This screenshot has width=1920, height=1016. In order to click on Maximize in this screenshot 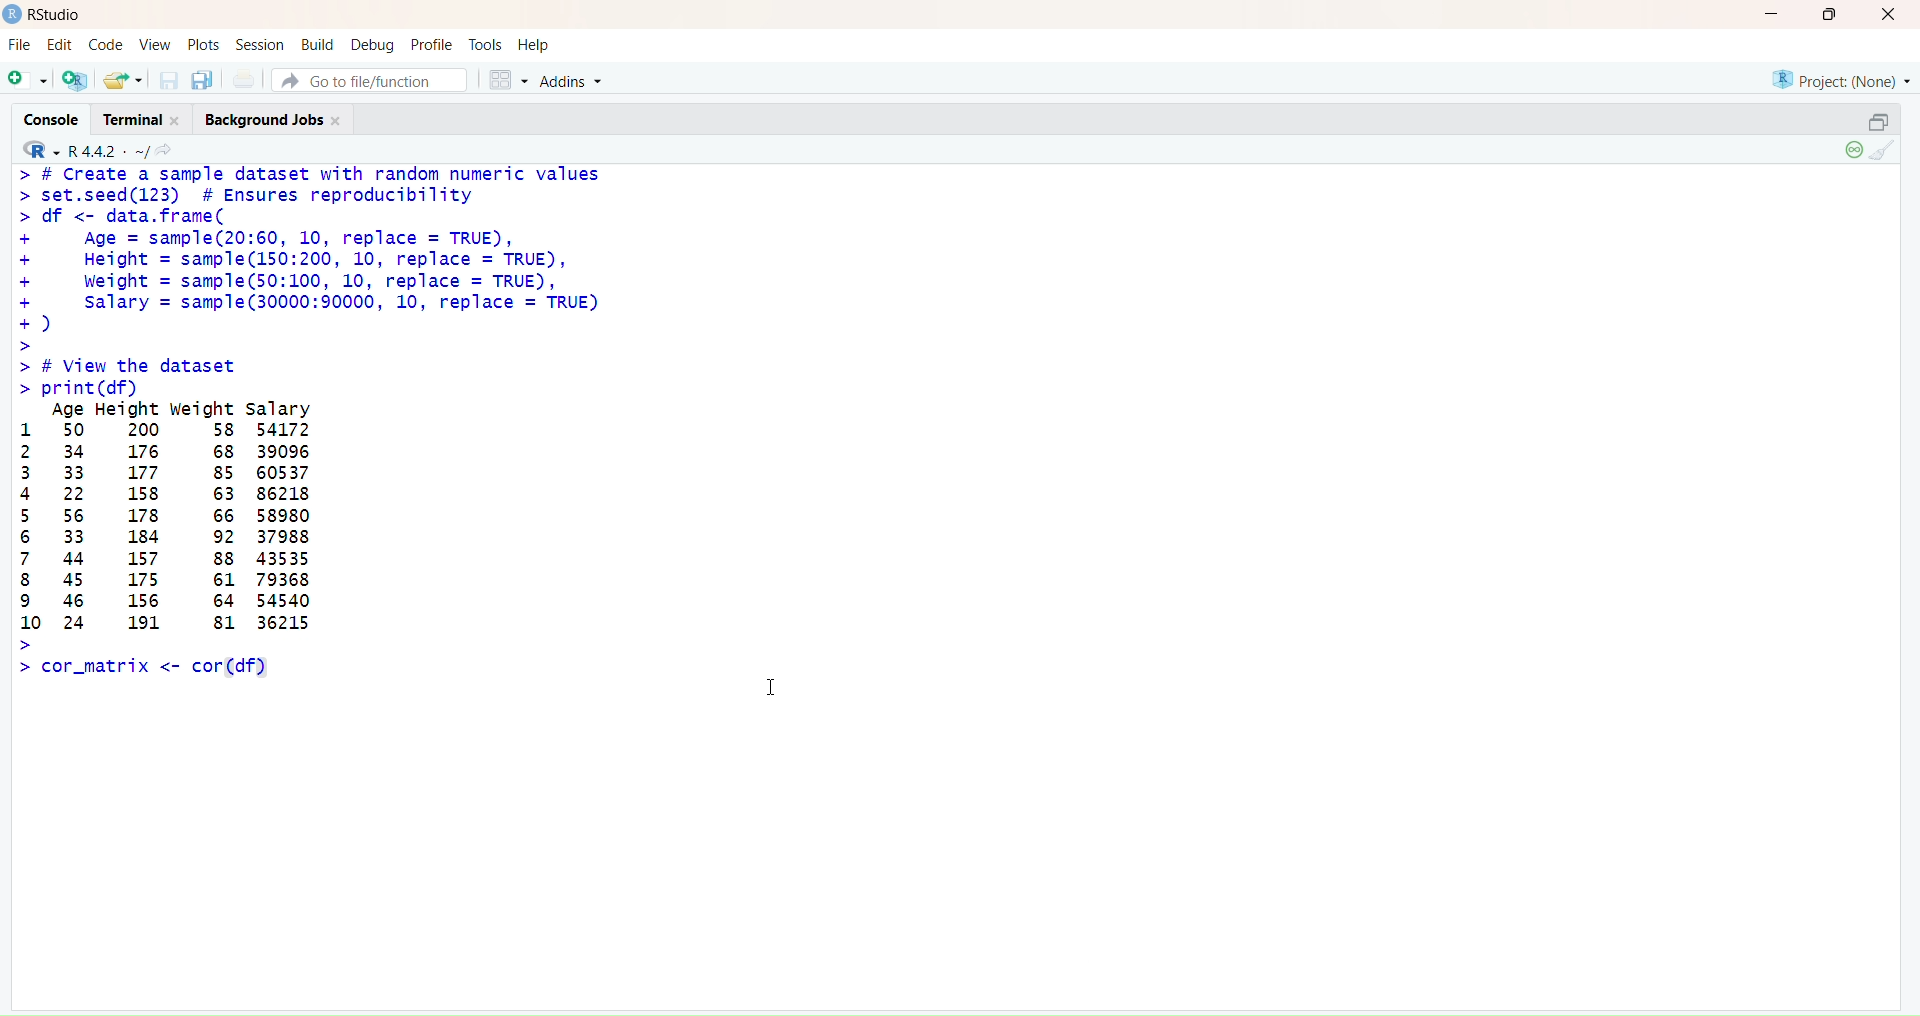, I will do `click(1830, 15)`.